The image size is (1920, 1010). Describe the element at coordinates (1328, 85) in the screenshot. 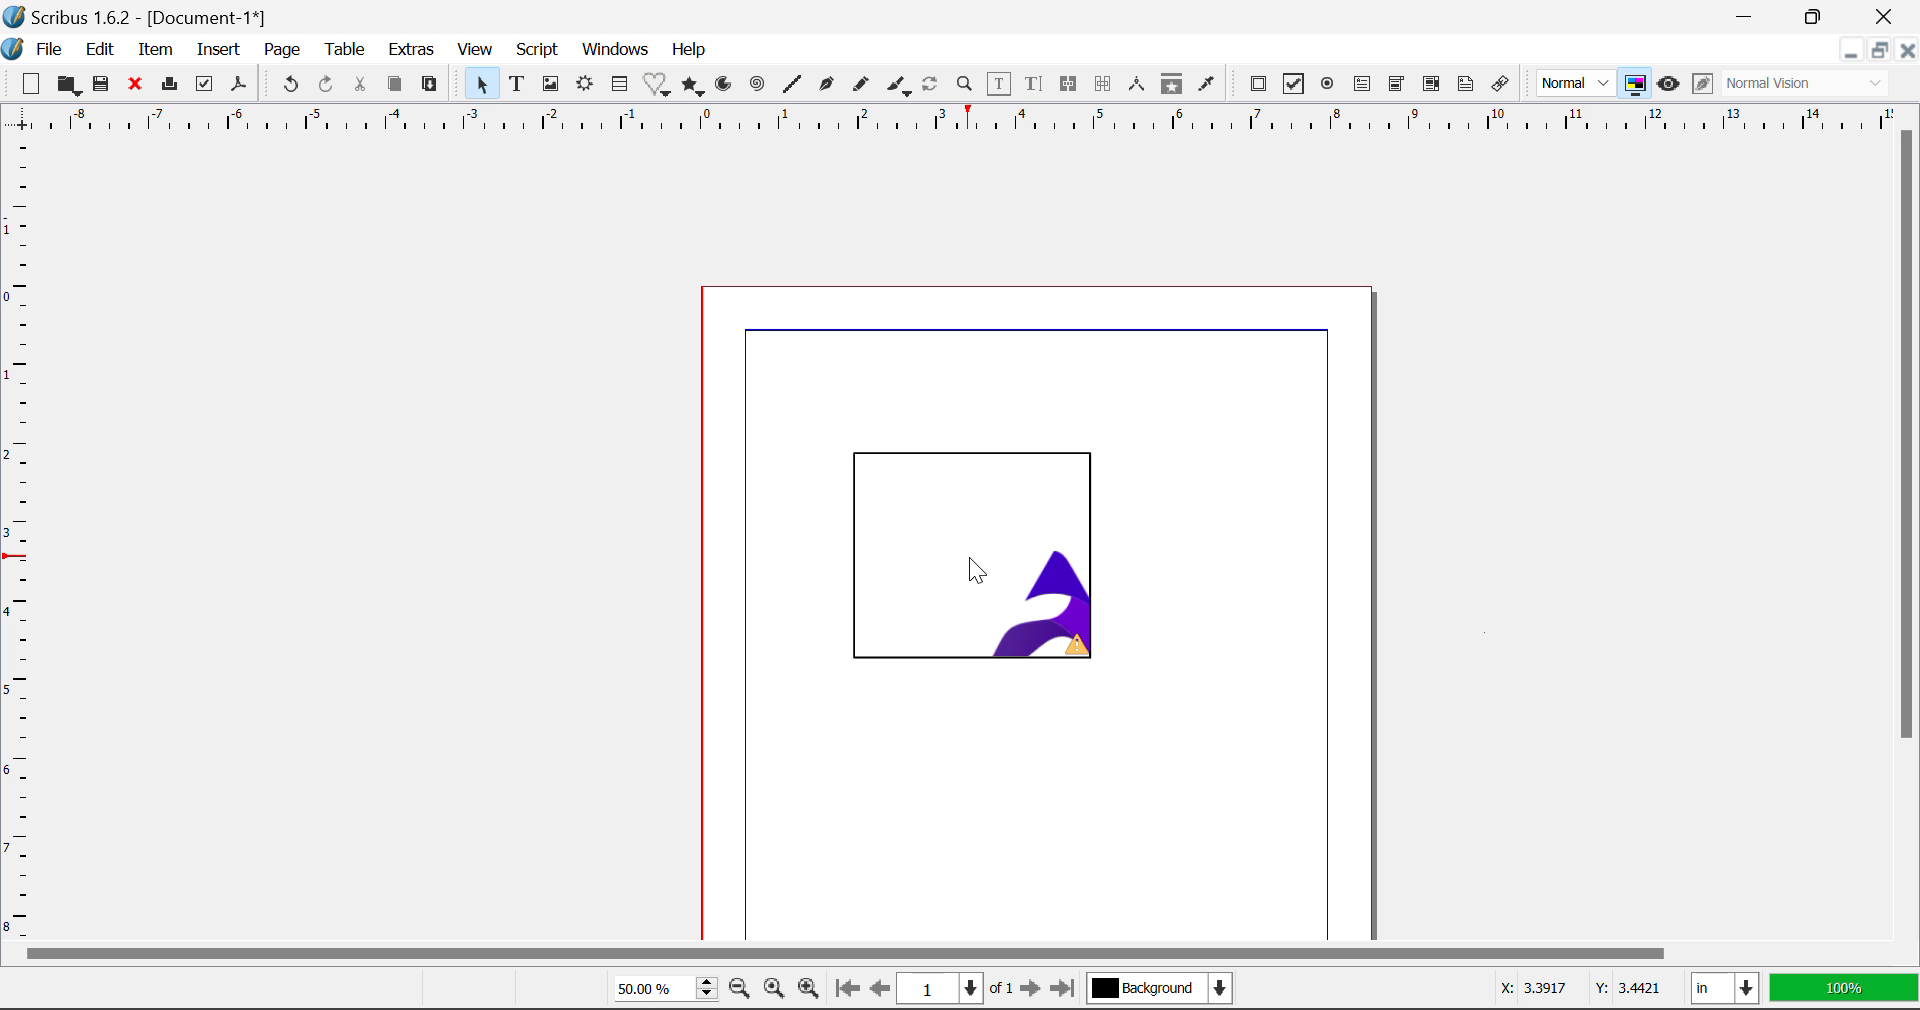

I see `Pdf Radio Button` at that location.